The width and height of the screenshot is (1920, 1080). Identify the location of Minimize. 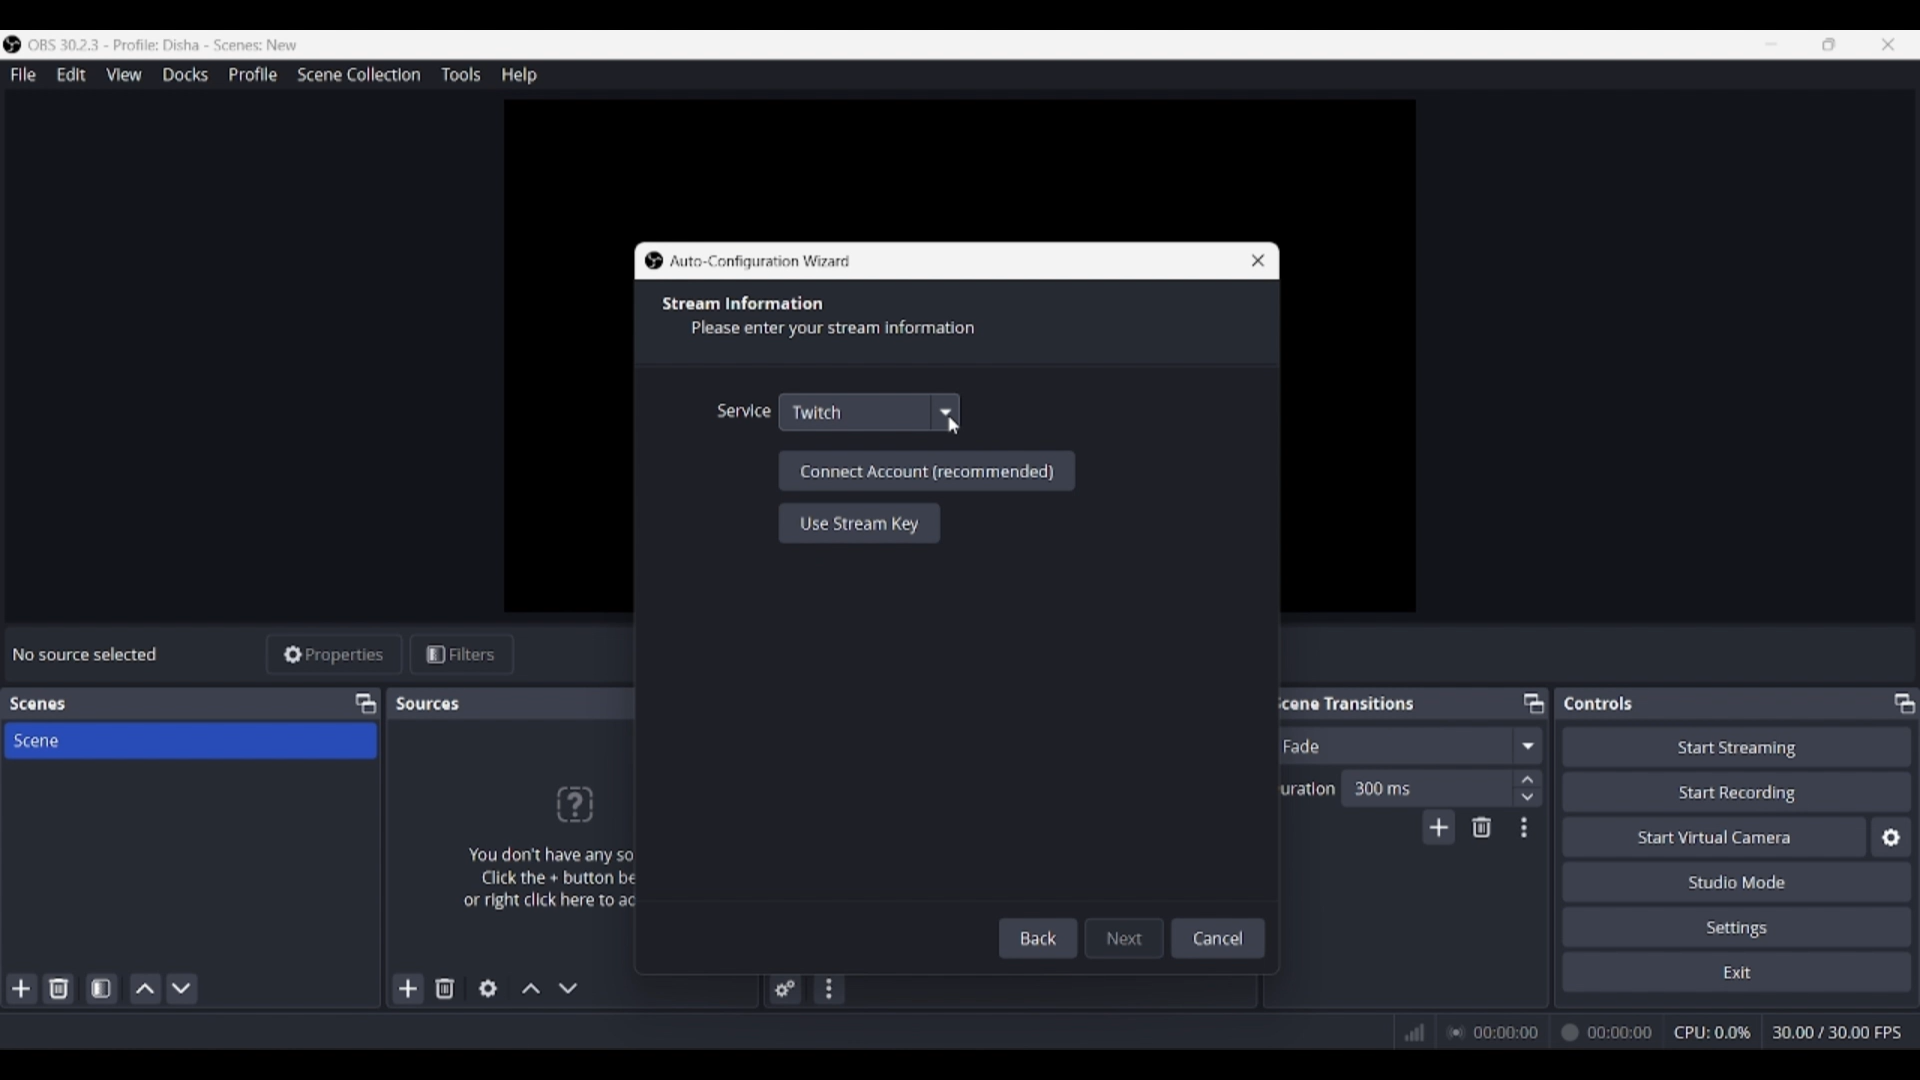
(1771, 44).